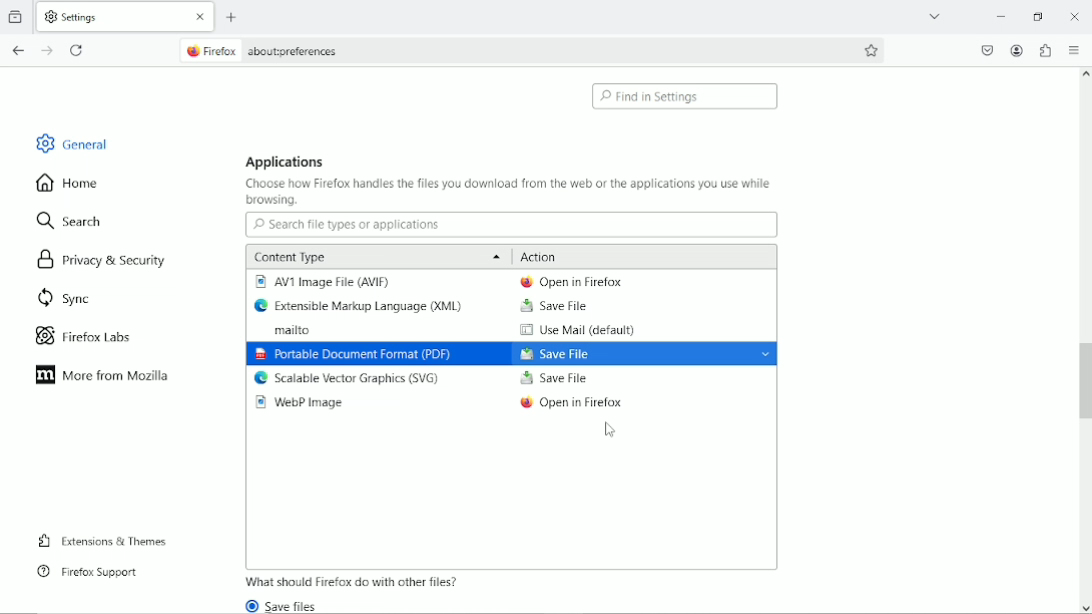  What do you see at coordinates (72, 219) in the screenshot?
I see `search` at bounding box center [72, 219].